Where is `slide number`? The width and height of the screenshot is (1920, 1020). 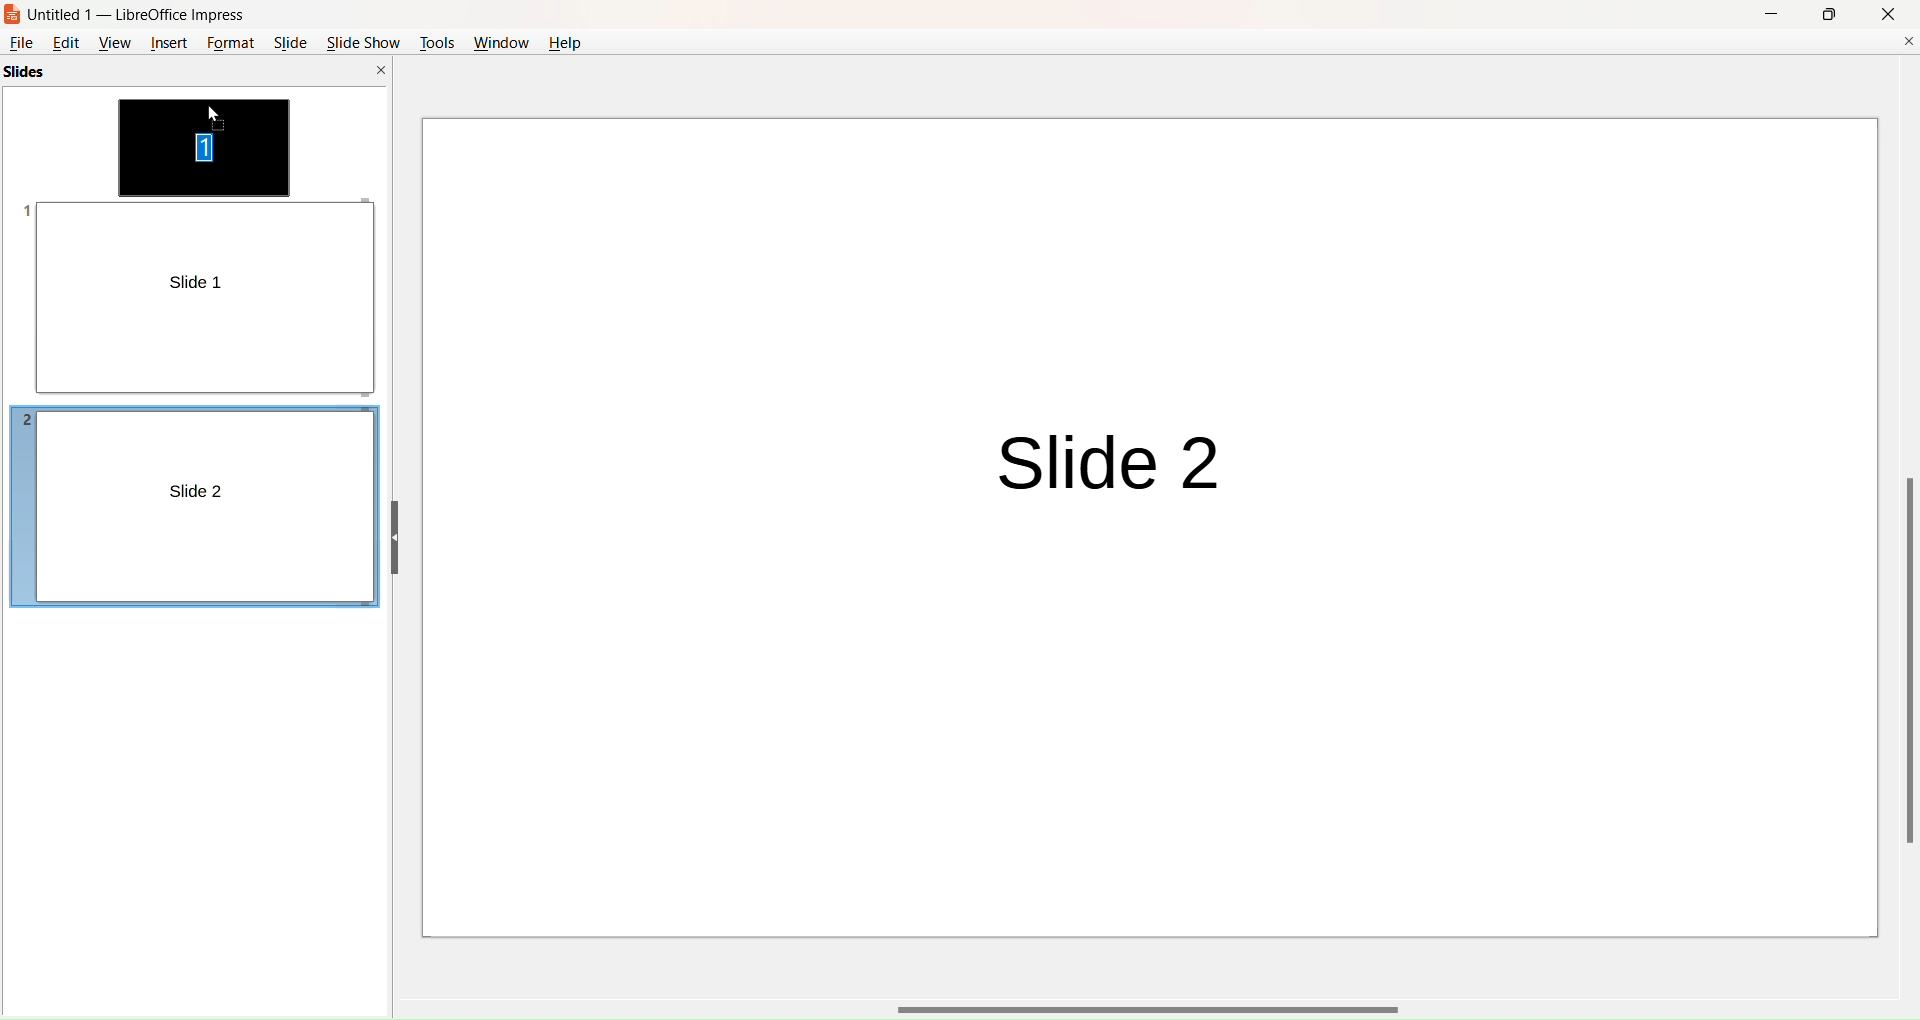
slide number is located at coordinates (28, 423).